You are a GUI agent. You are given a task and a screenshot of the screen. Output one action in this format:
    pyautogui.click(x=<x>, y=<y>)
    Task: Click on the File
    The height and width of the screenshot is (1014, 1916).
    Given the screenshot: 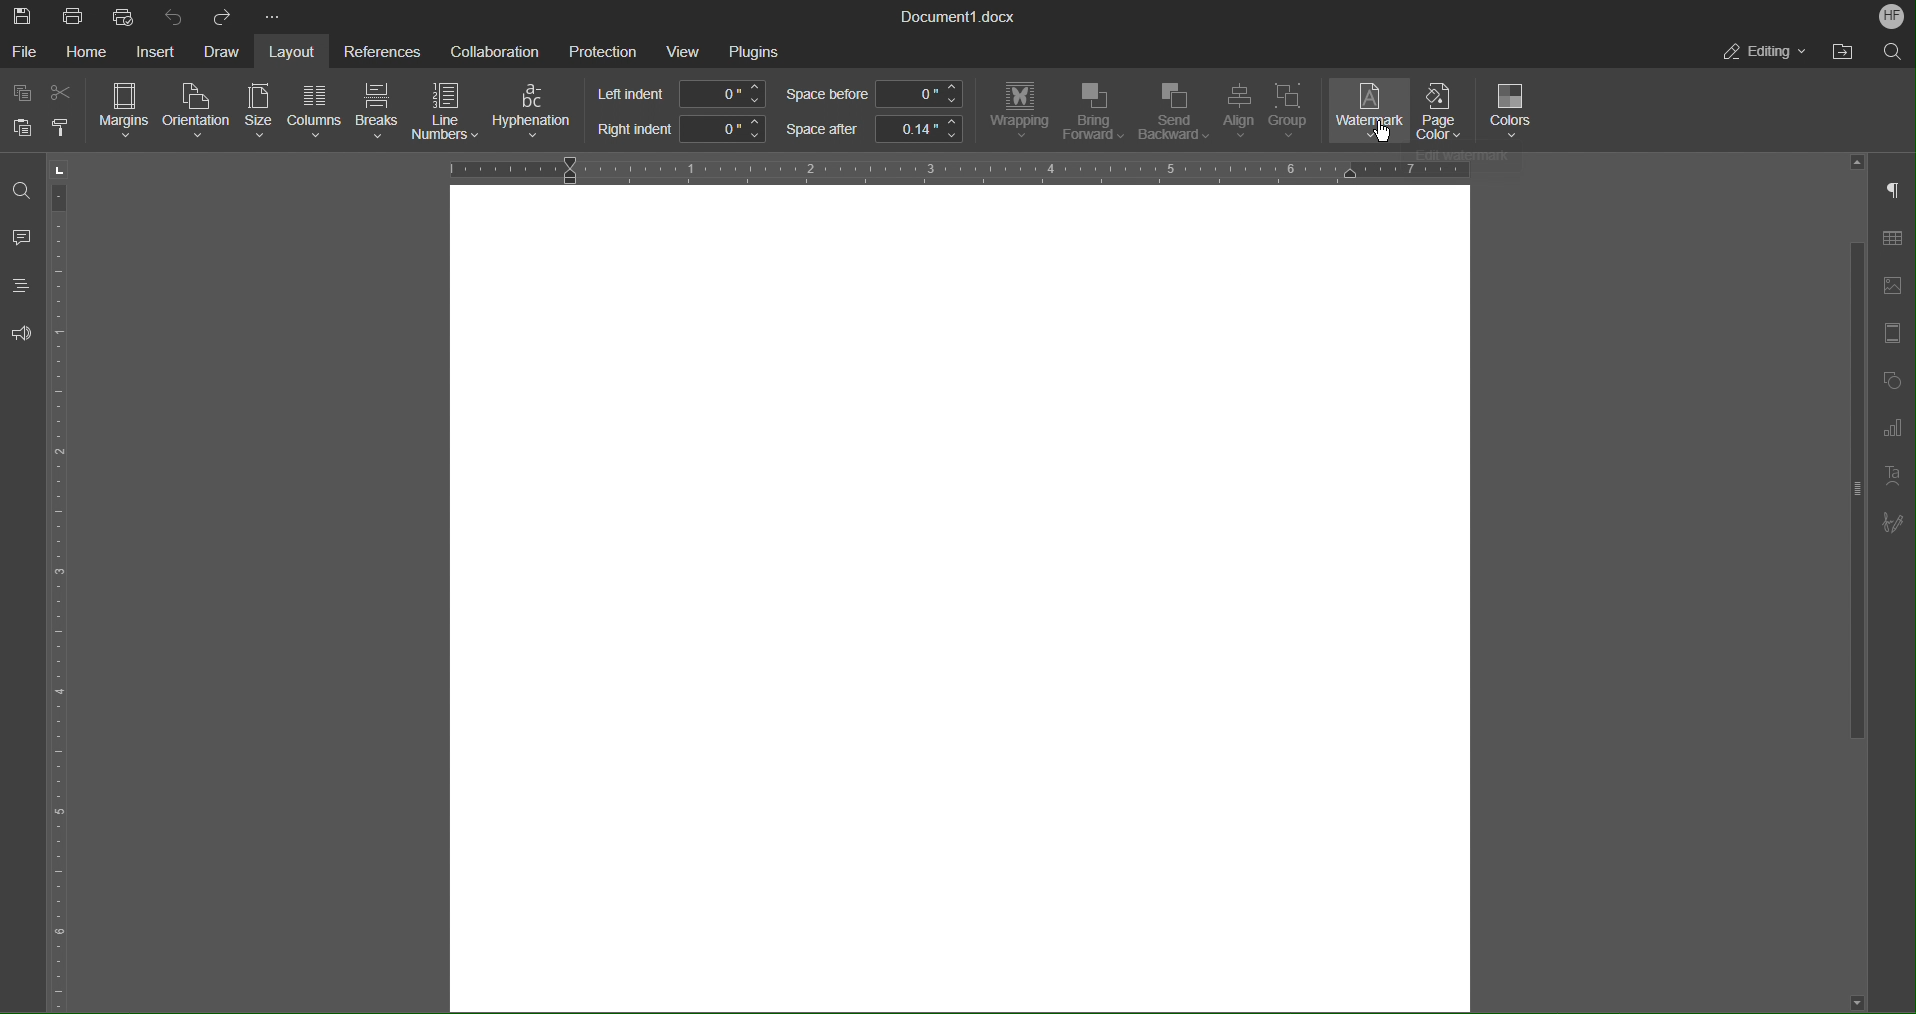 What is the action you would take?
    pyautogui.click(x=26, y=51)
    